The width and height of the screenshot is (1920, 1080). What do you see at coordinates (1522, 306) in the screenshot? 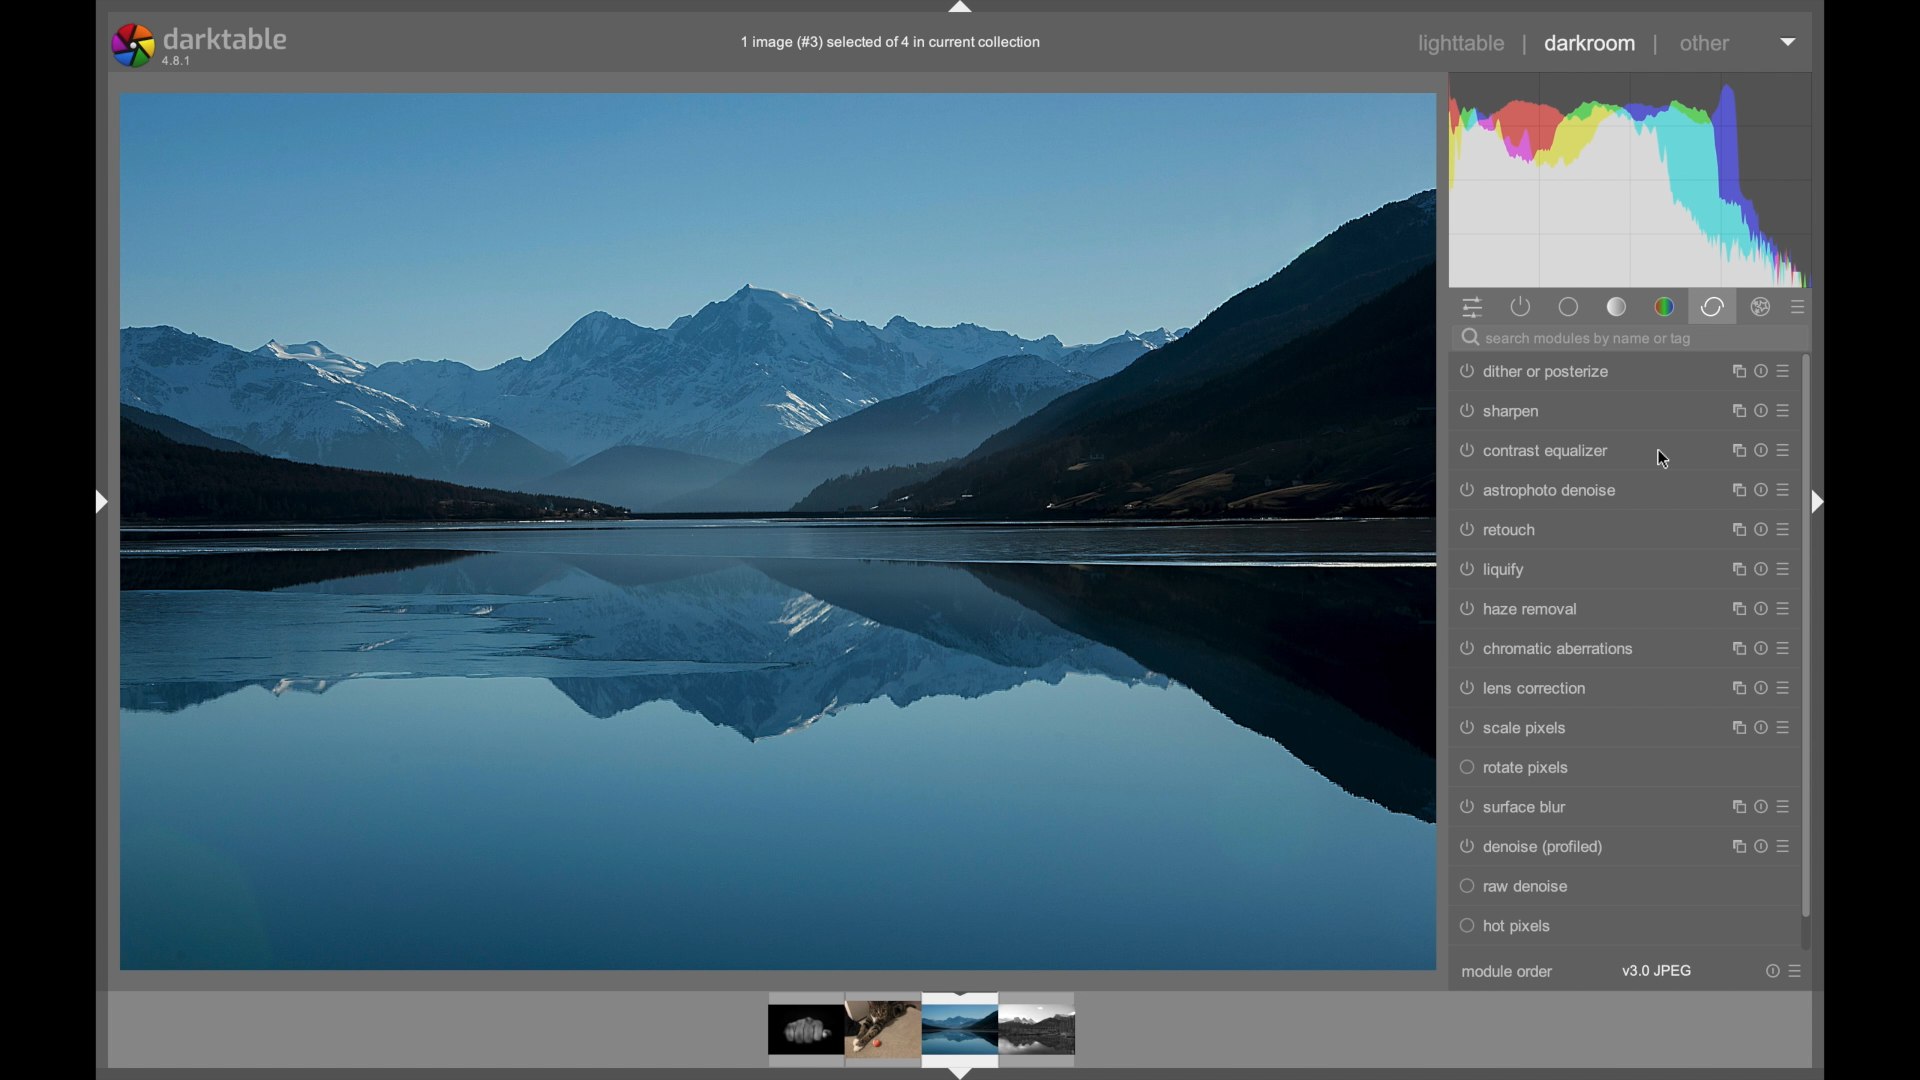
I see `show active  modules only` at bounding box center [1522, 306].